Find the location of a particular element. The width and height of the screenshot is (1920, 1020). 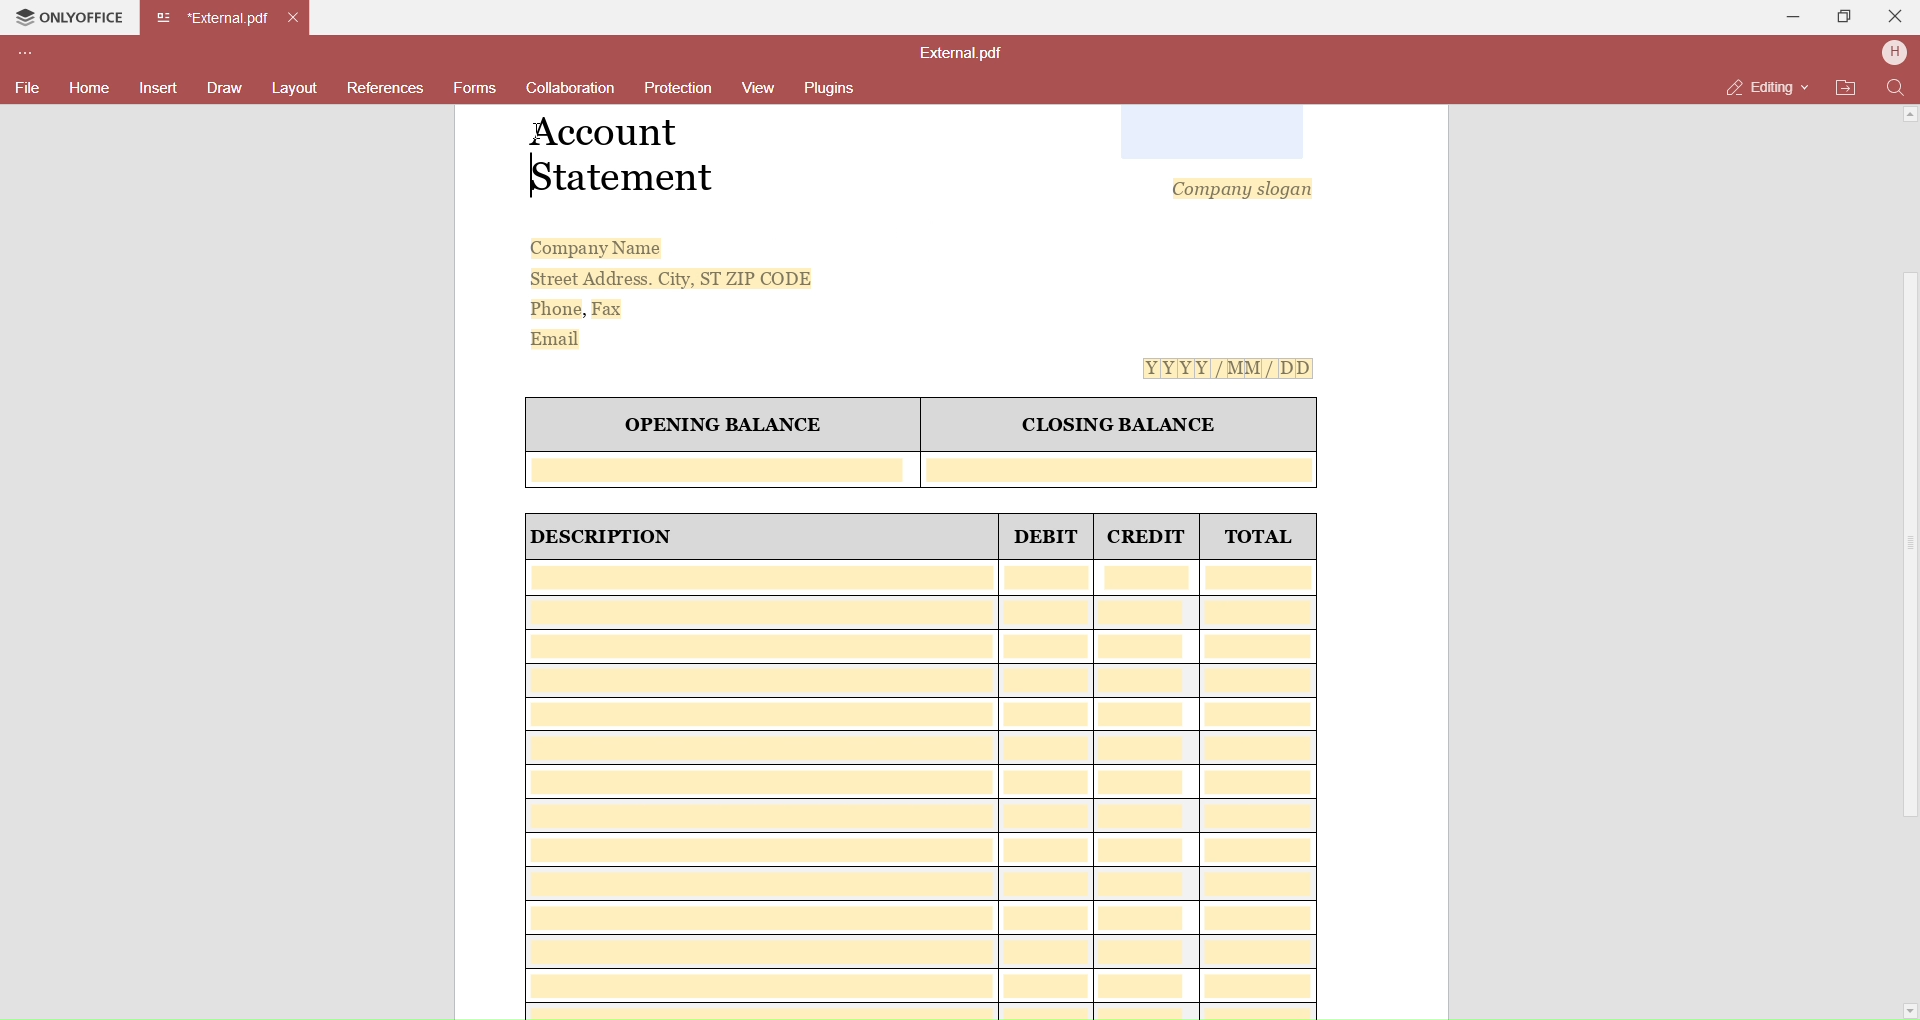

DEBIT is located at coordinates (1049, 536).